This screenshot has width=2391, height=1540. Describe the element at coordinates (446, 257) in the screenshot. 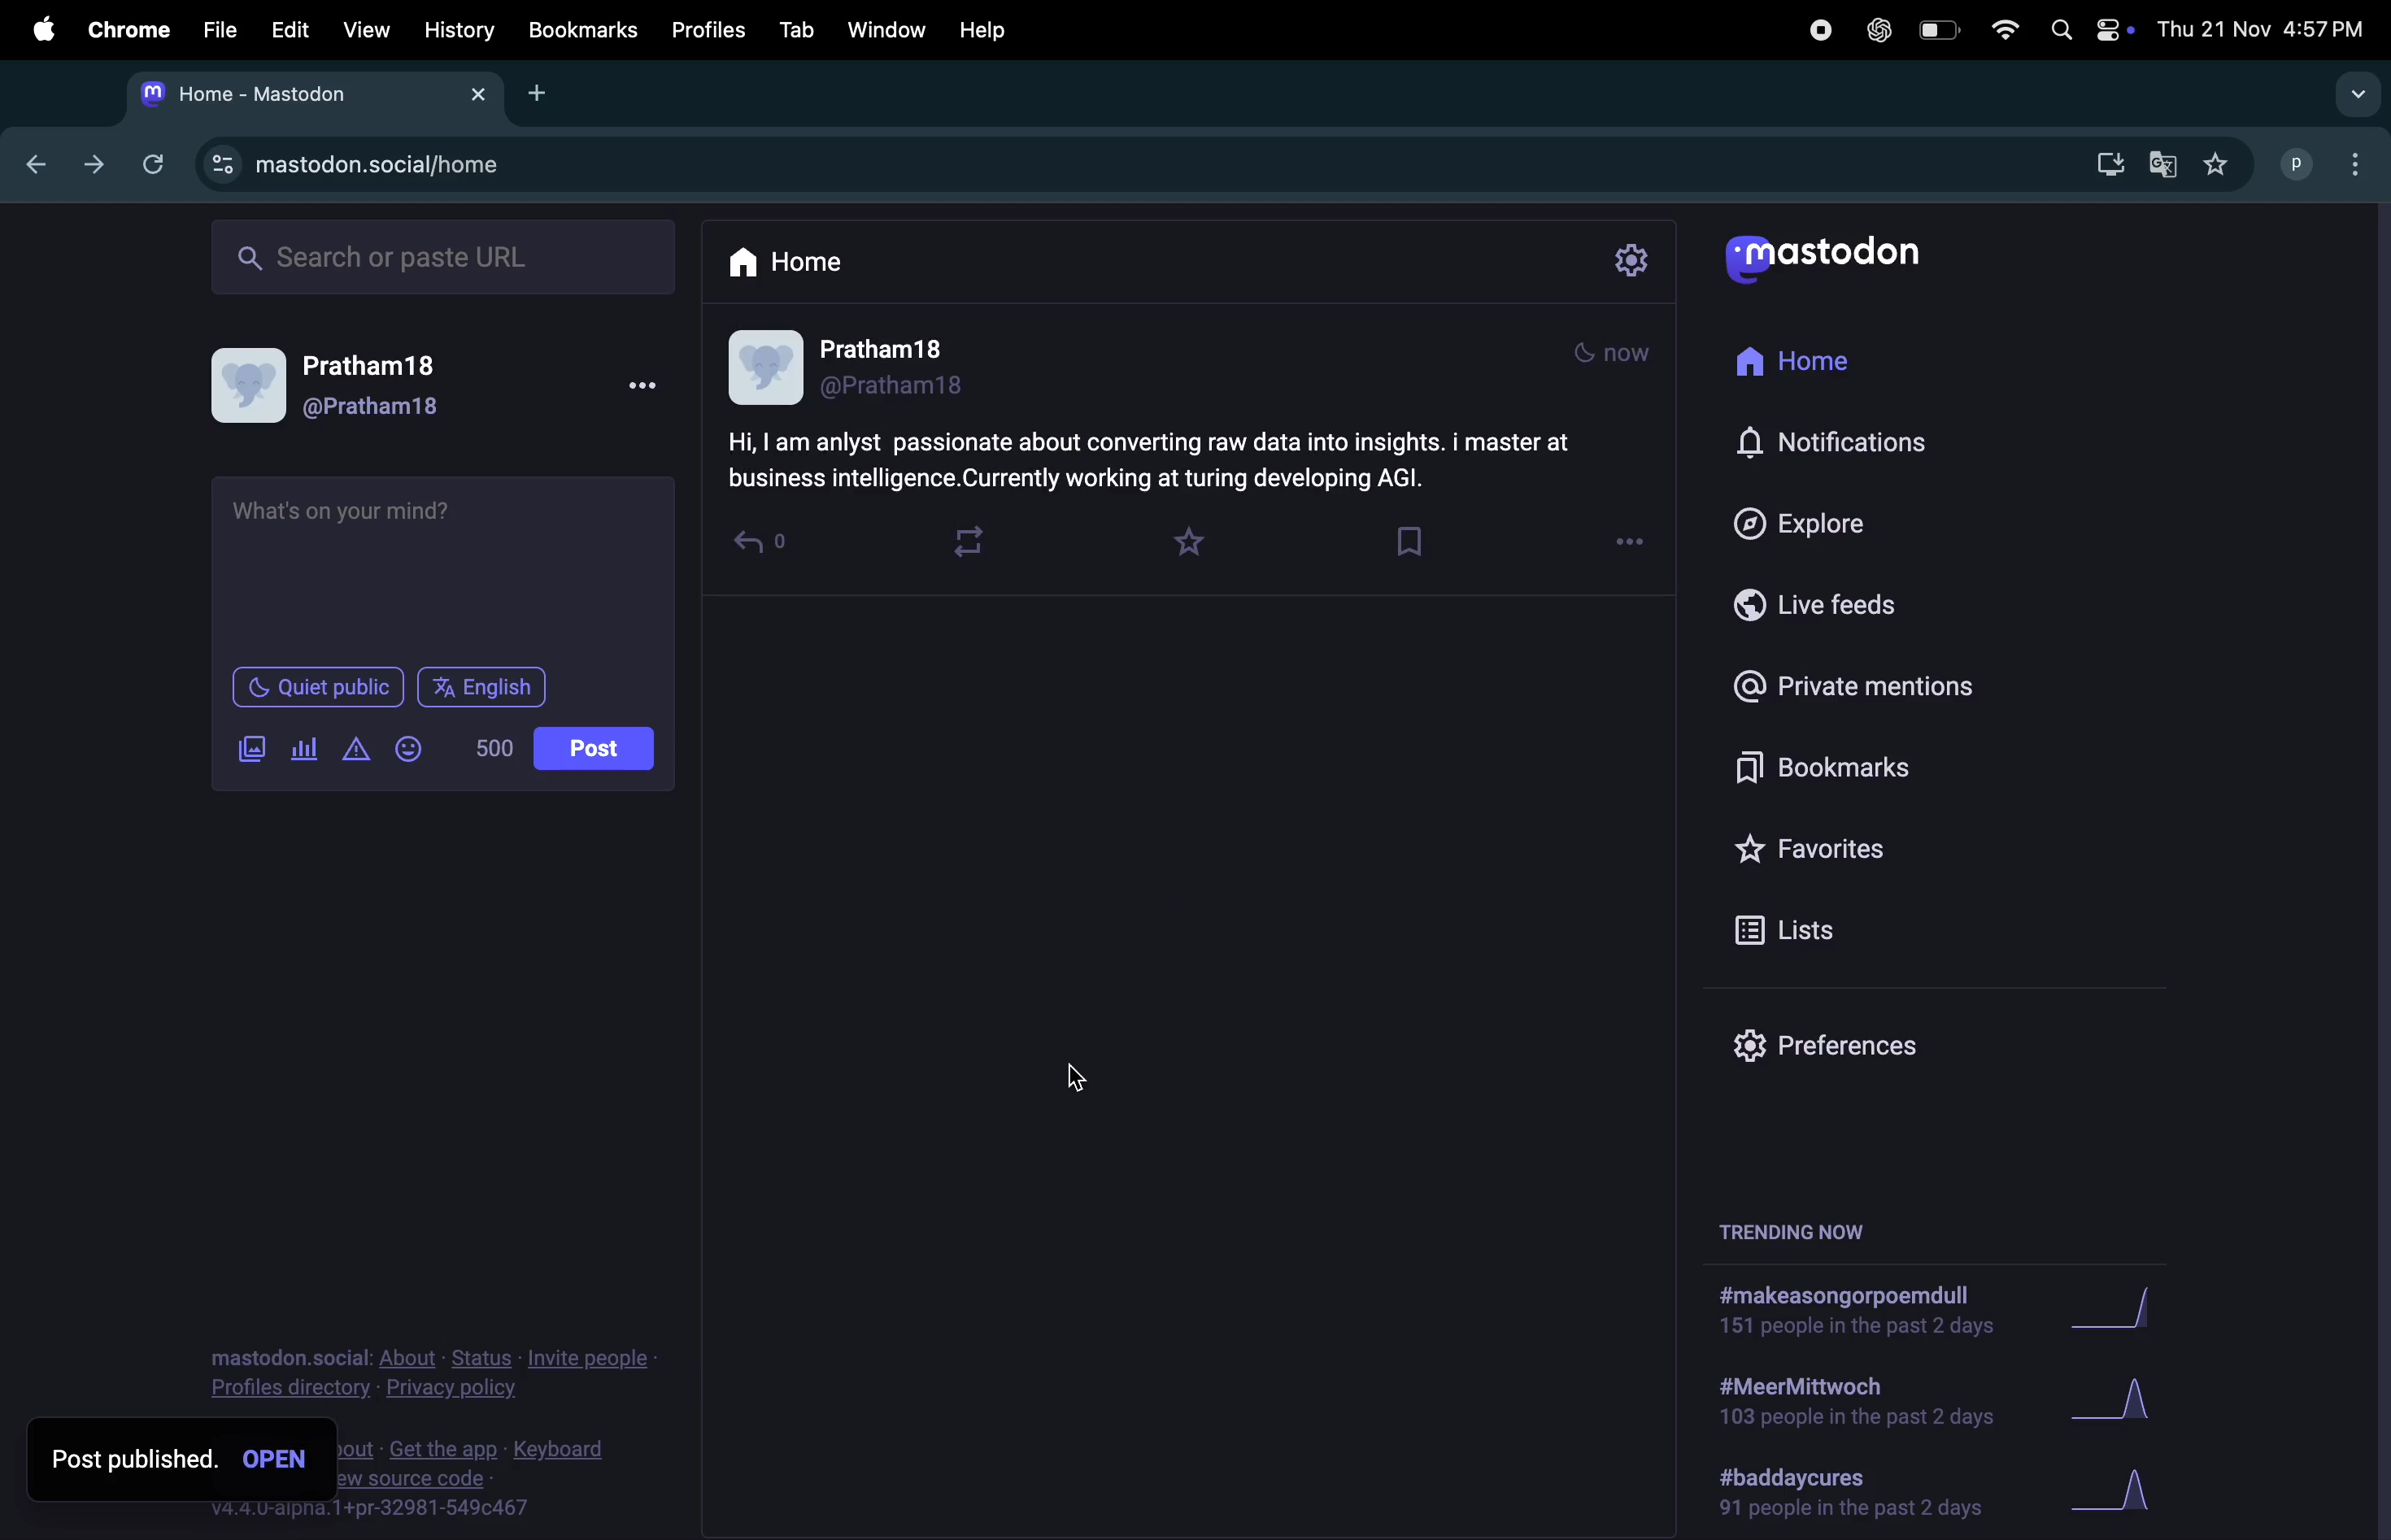

I see `searchbar` at that location.